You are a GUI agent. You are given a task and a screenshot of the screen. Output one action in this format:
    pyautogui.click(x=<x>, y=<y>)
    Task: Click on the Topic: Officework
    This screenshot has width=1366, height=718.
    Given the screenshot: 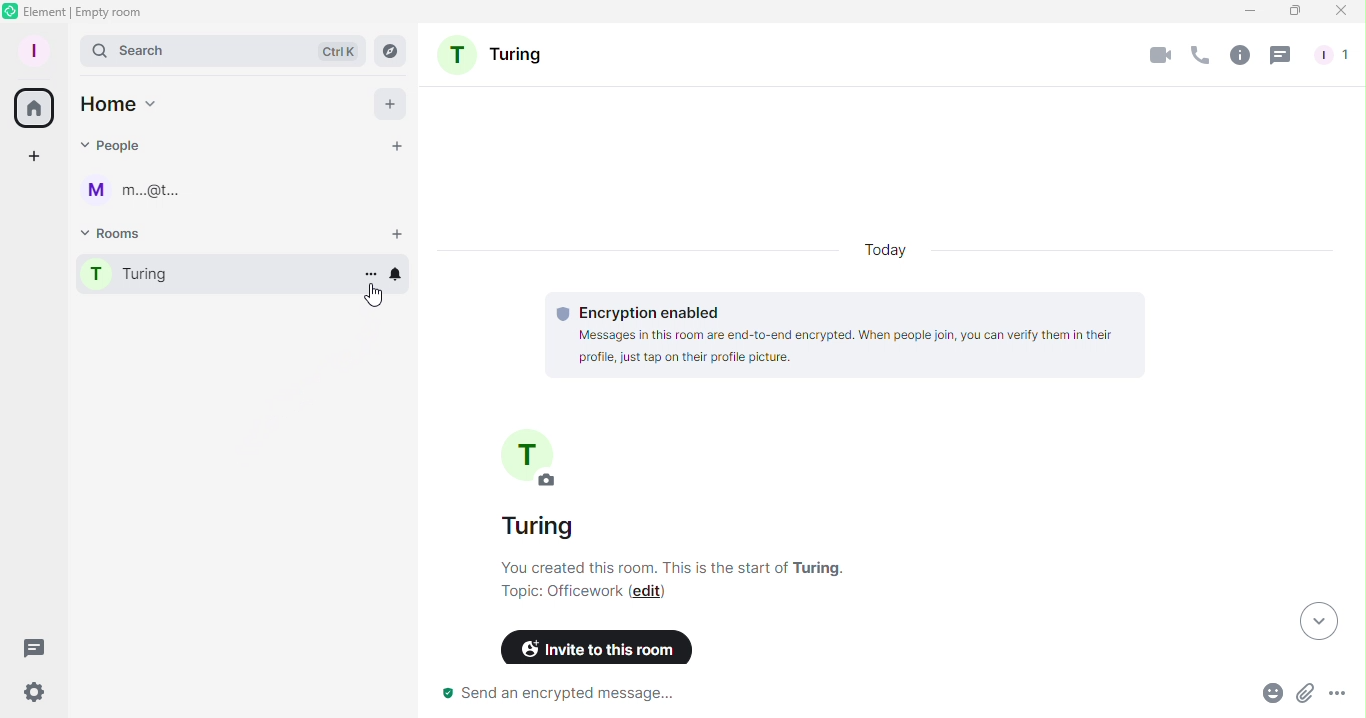 What is the action you would take?
    pyautogui.click(x=562, y=593)
    